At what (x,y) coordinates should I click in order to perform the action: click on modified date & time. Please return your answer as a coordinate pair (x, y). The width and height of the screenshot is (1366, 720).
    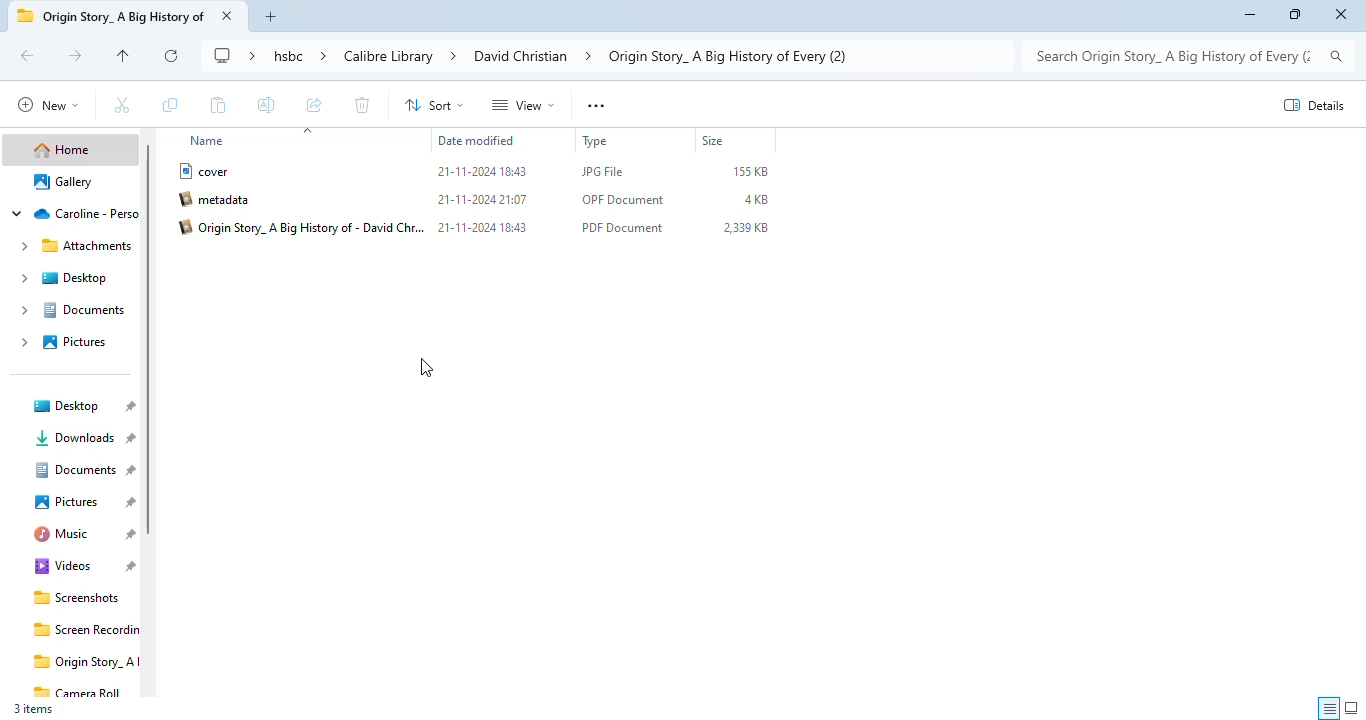
    Looking at the image, I should click on (485, 173).